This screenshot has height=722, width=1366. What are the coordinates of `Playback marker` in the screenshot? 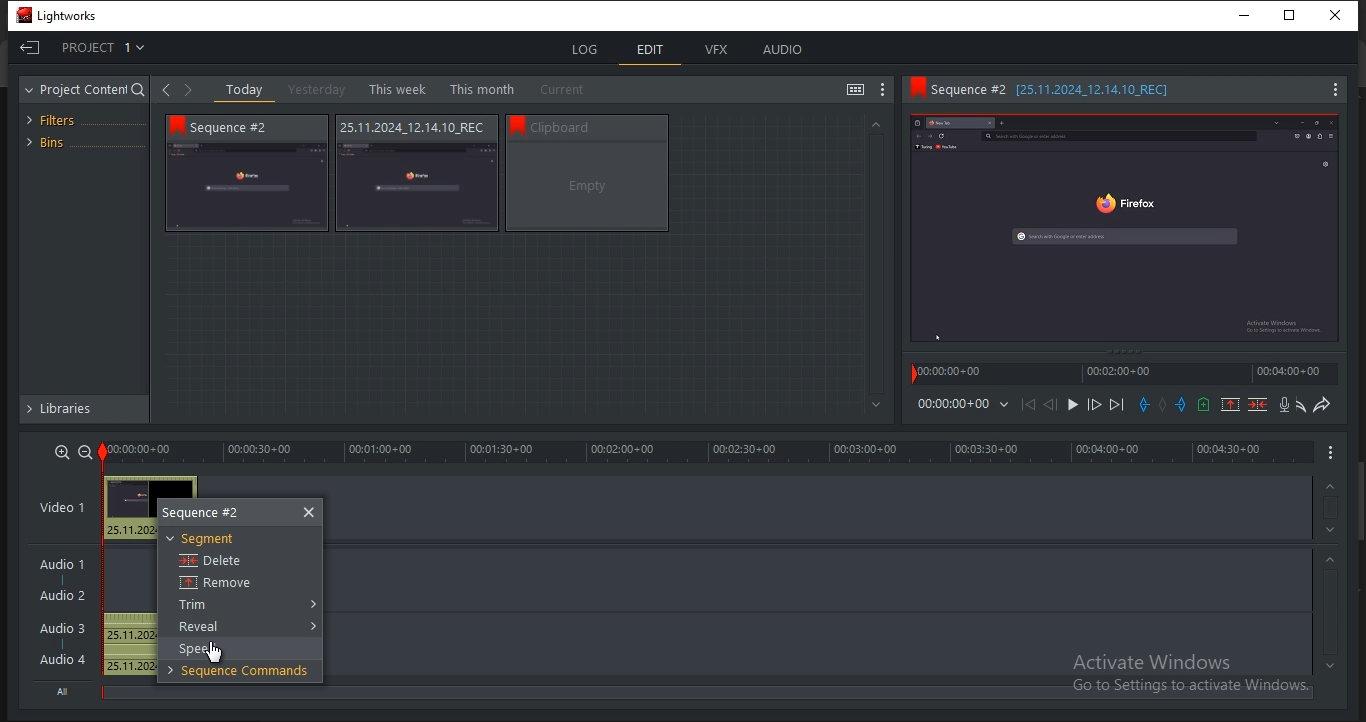 It's located at (907, 375).